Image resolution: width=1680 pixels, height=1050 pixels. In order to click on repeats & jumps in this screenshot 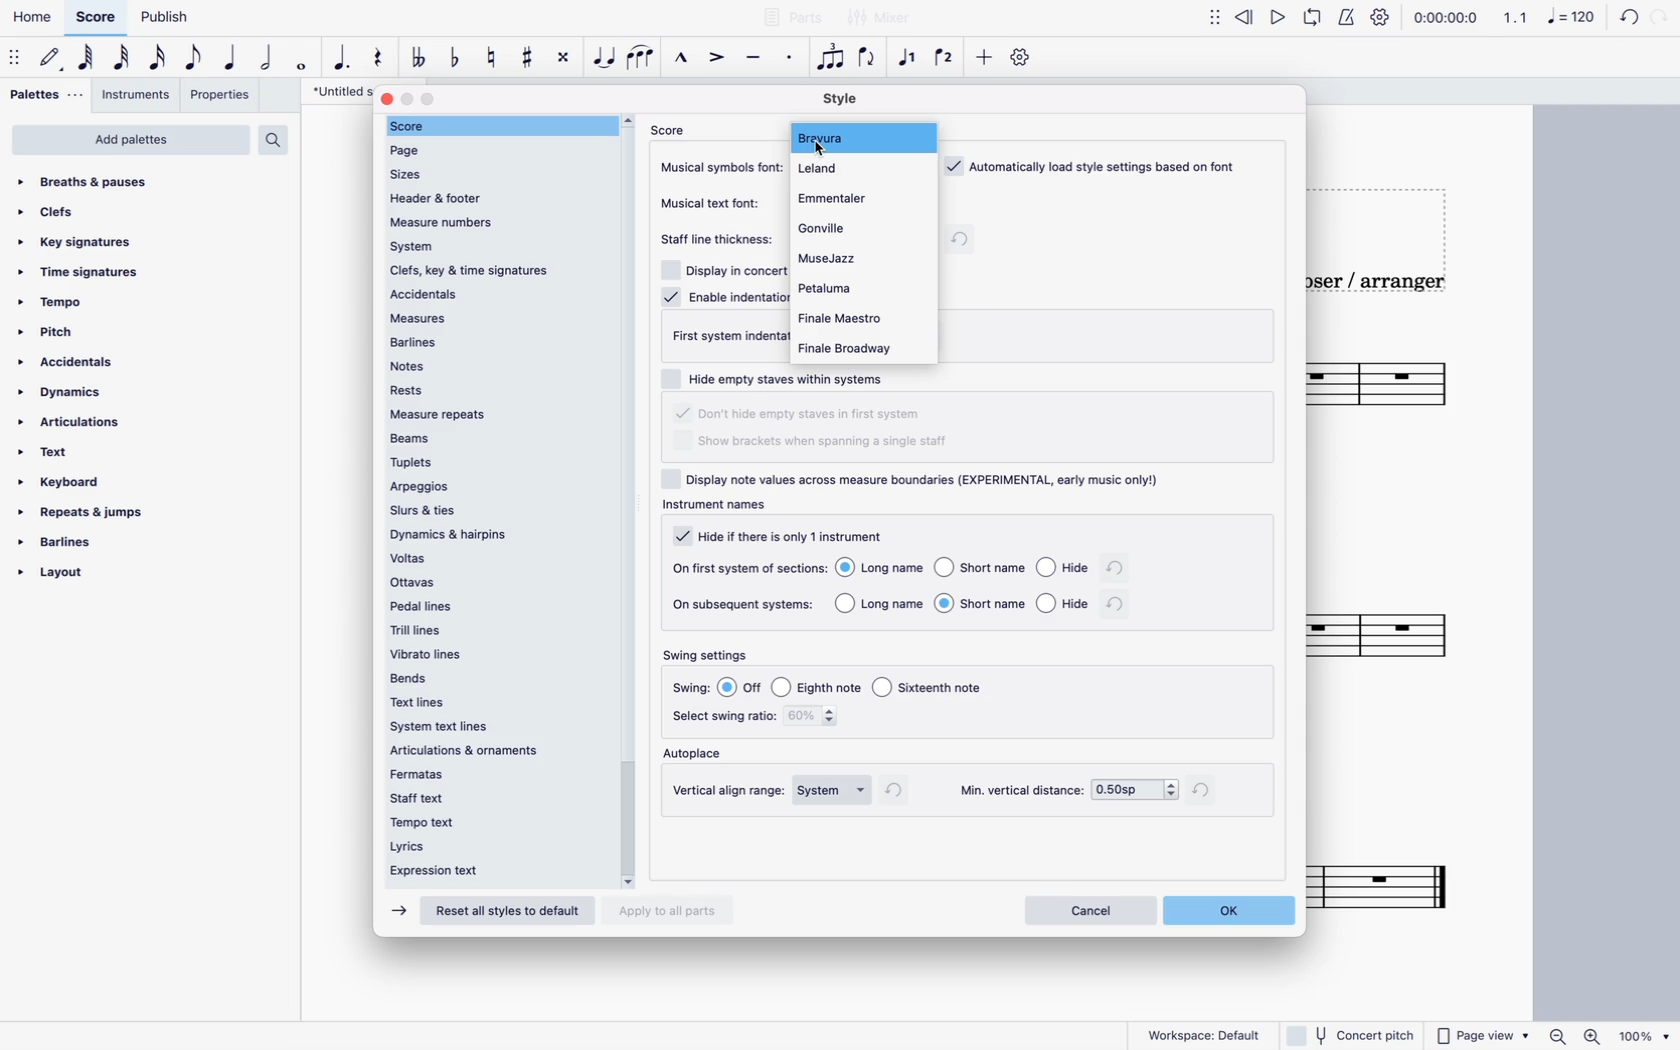, I will do `click(90, 513)`.